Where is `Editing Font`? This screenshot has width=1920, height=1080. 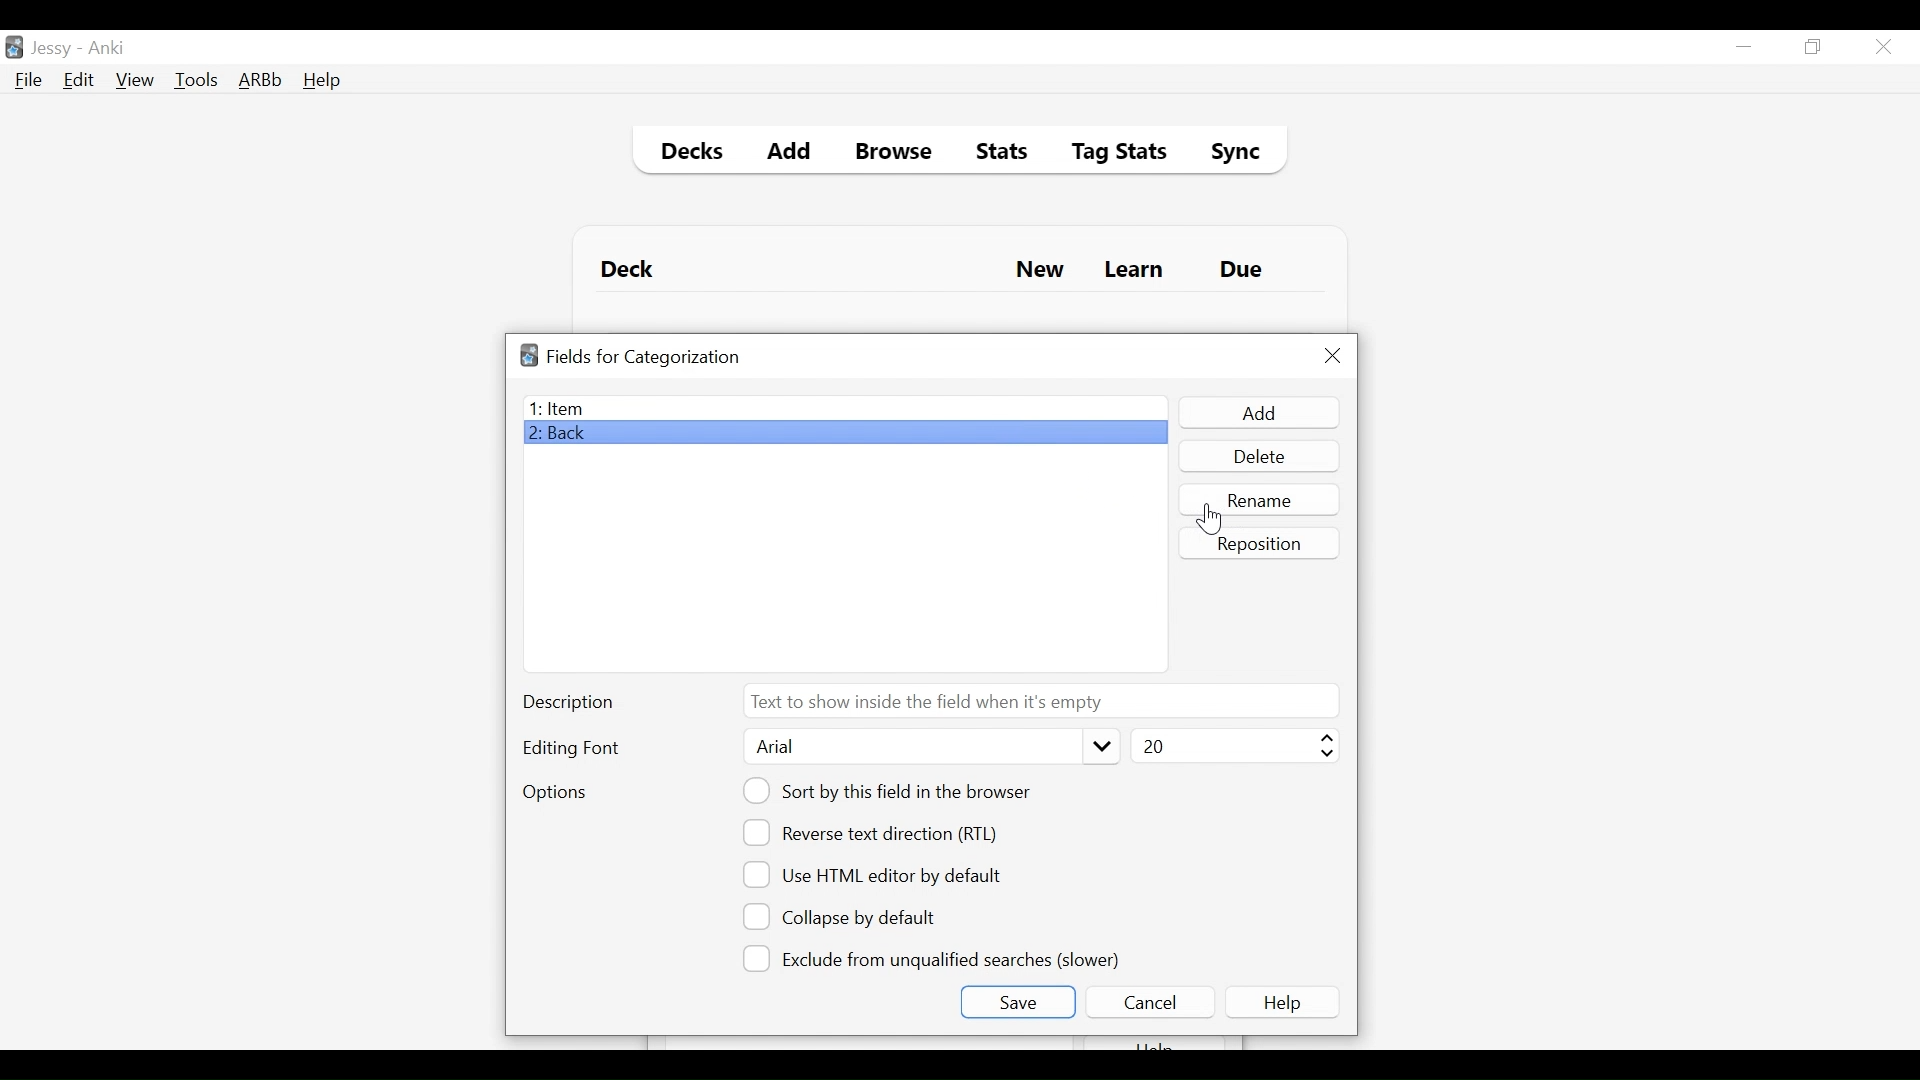
Editing Font is located at coordinates (573, 748).